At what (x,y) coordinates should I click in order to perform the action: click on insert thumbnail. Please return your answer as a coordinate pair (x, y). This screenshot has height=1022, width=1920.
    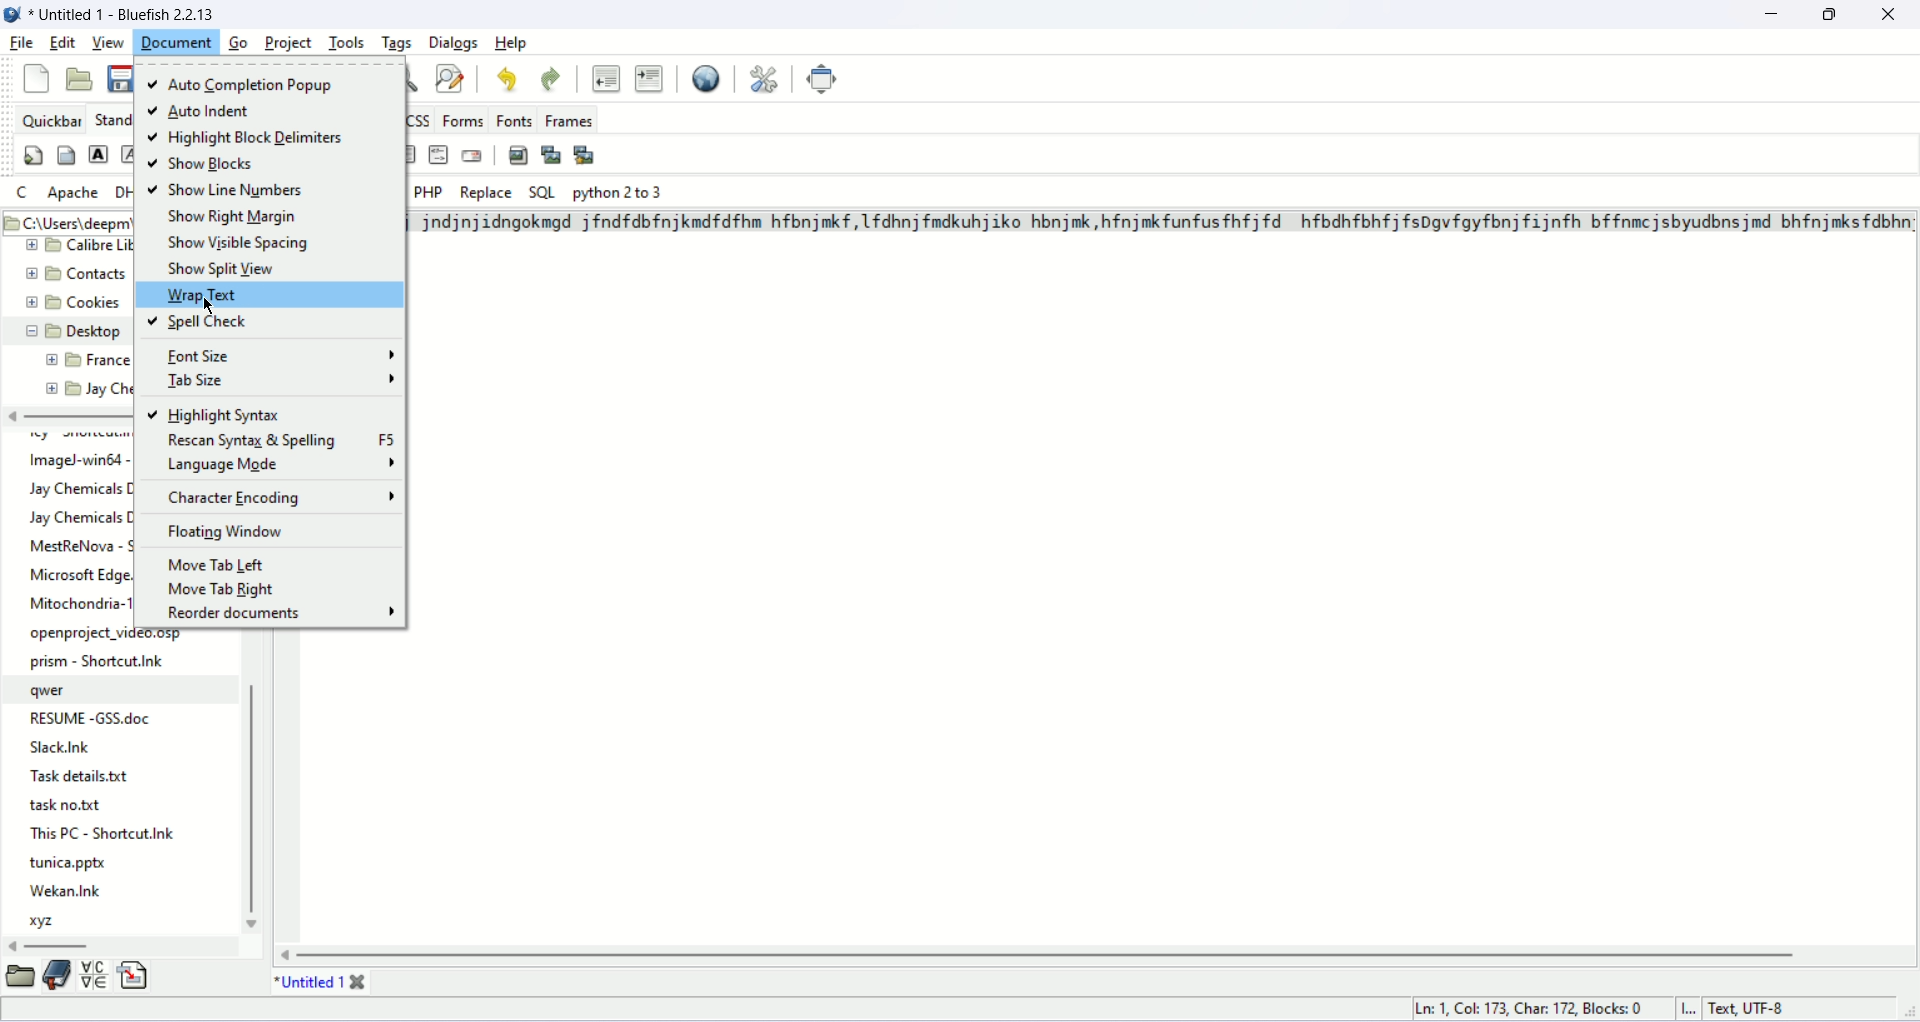
    Looking at the image, I should click on (550, 154).